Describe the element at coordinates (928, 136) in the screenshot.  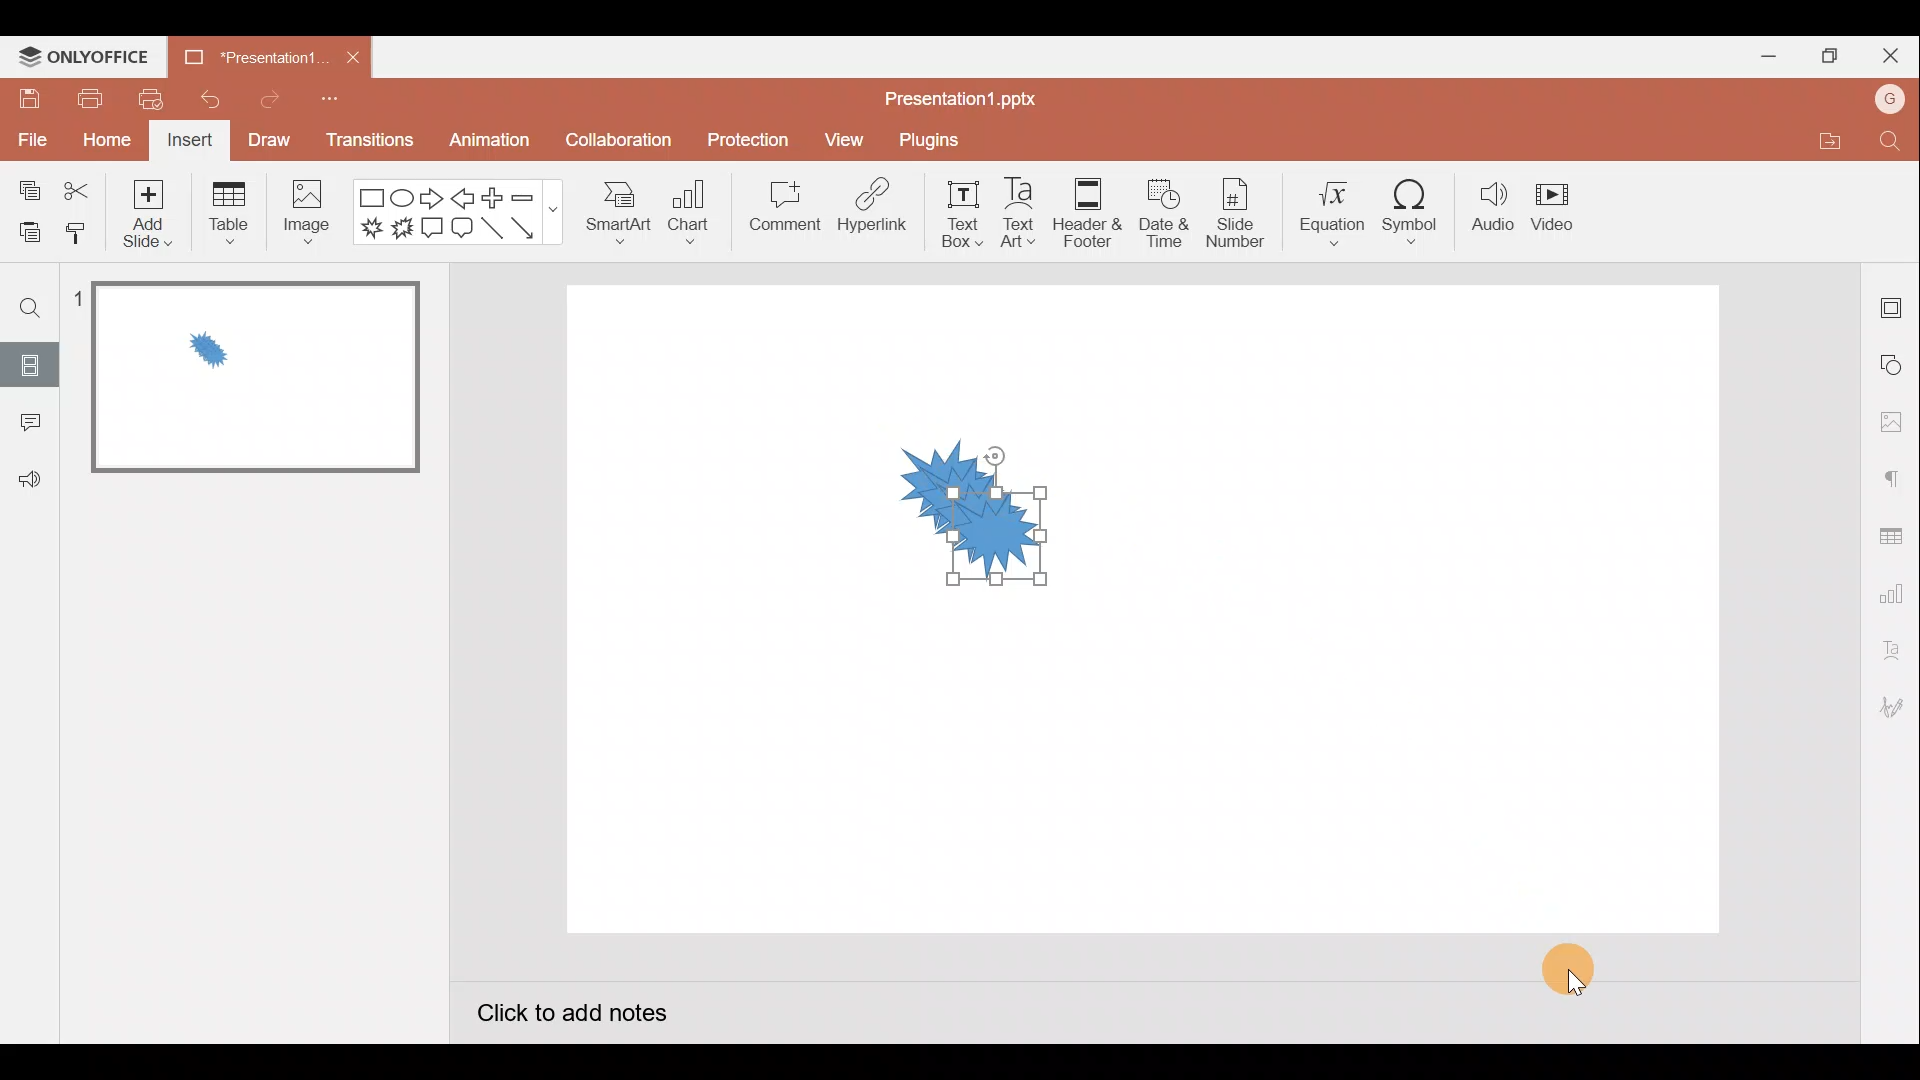
I see `Plugins` at that location.